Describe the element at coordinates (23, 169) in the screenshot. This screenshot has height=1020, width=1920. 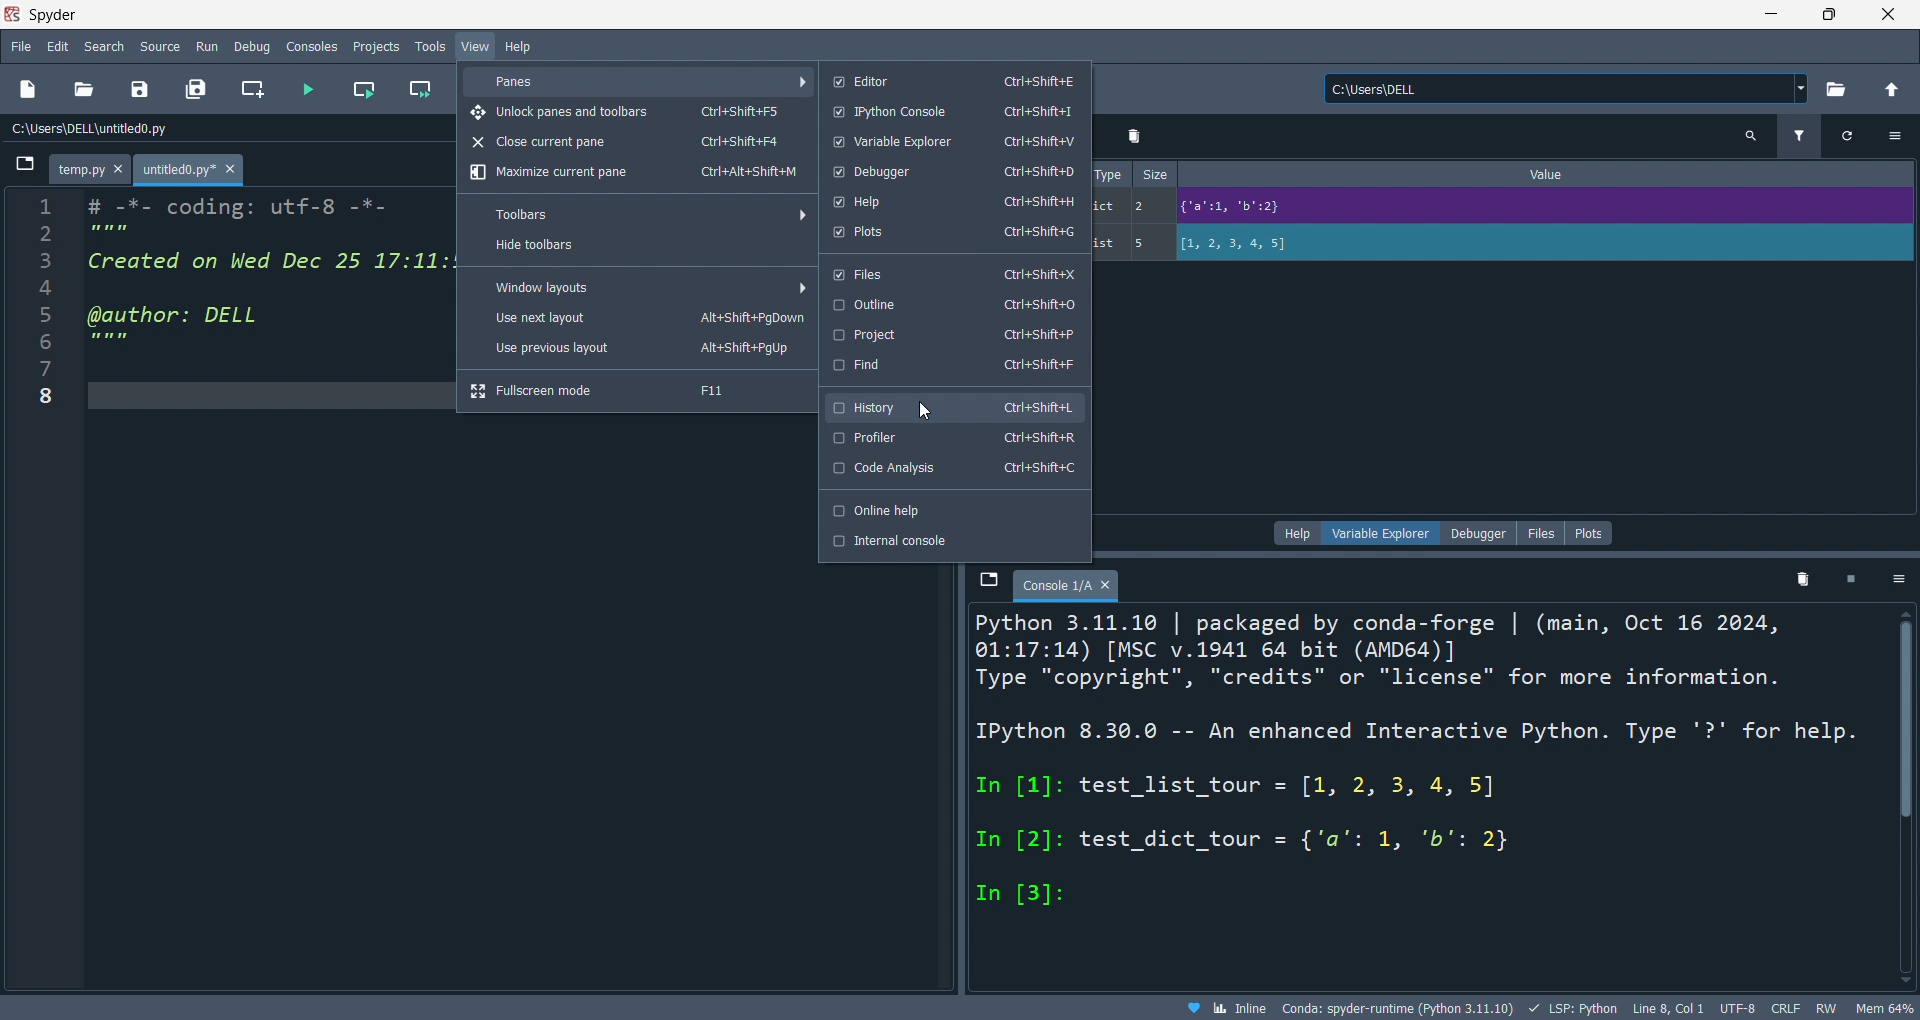
I see `browse tabs` at that location.